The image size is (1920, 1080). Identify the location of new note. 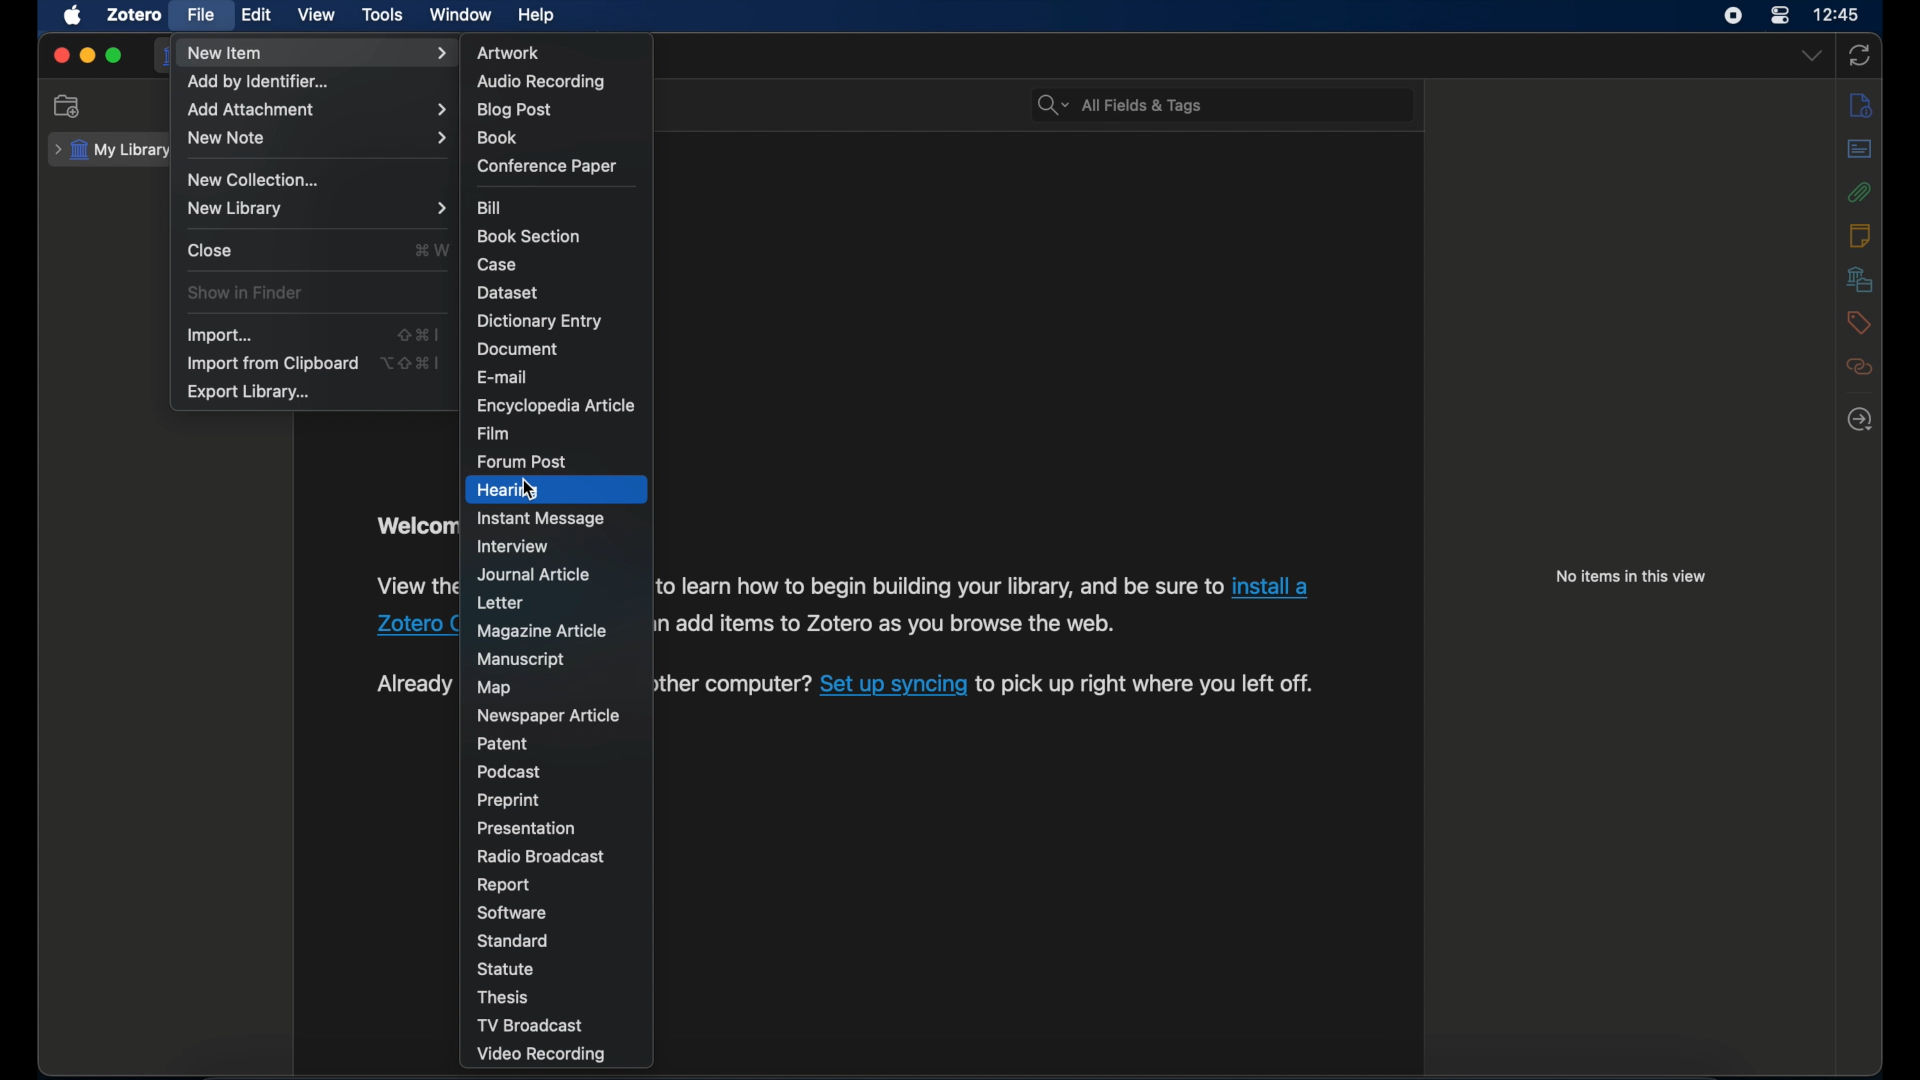
(317, 138).